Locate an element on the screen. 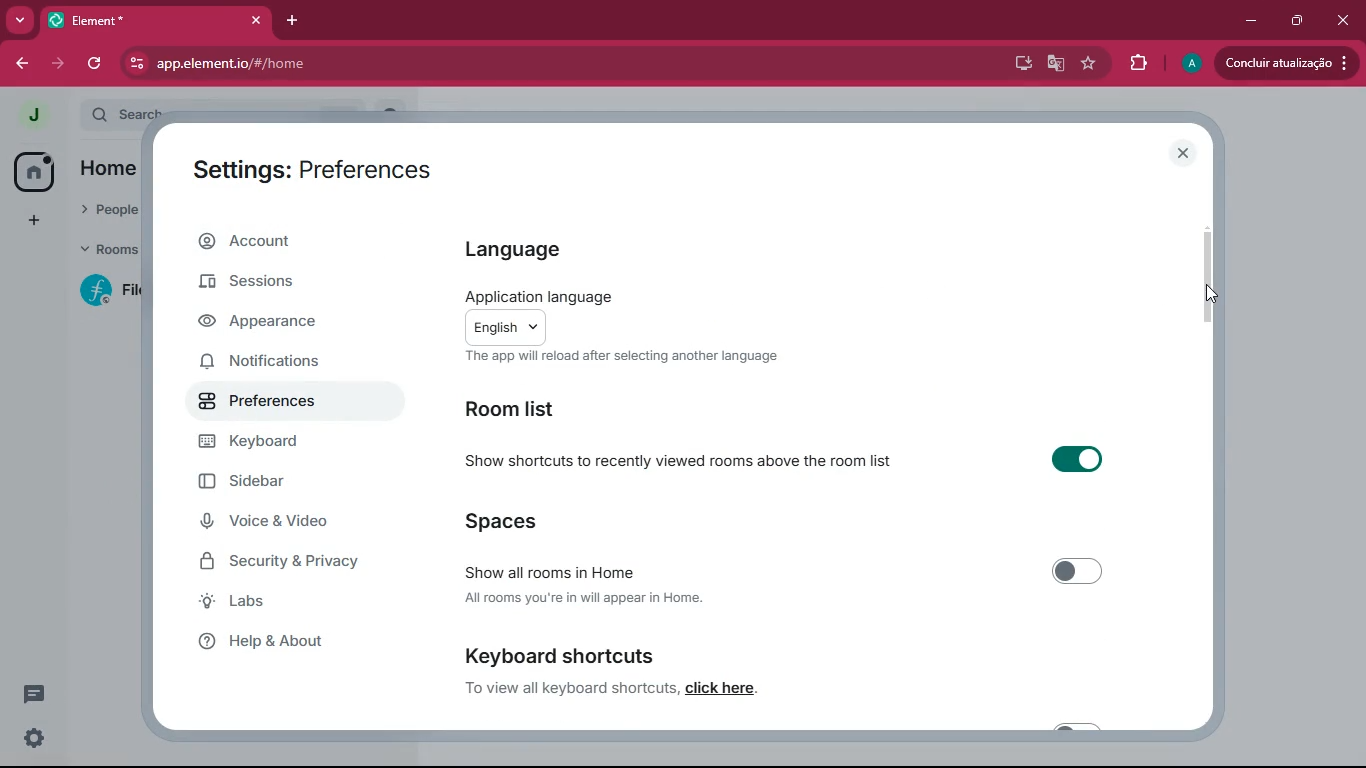 The width and height of the screenshot is (1366, 768). search bar is located at coordinates (123, 113).